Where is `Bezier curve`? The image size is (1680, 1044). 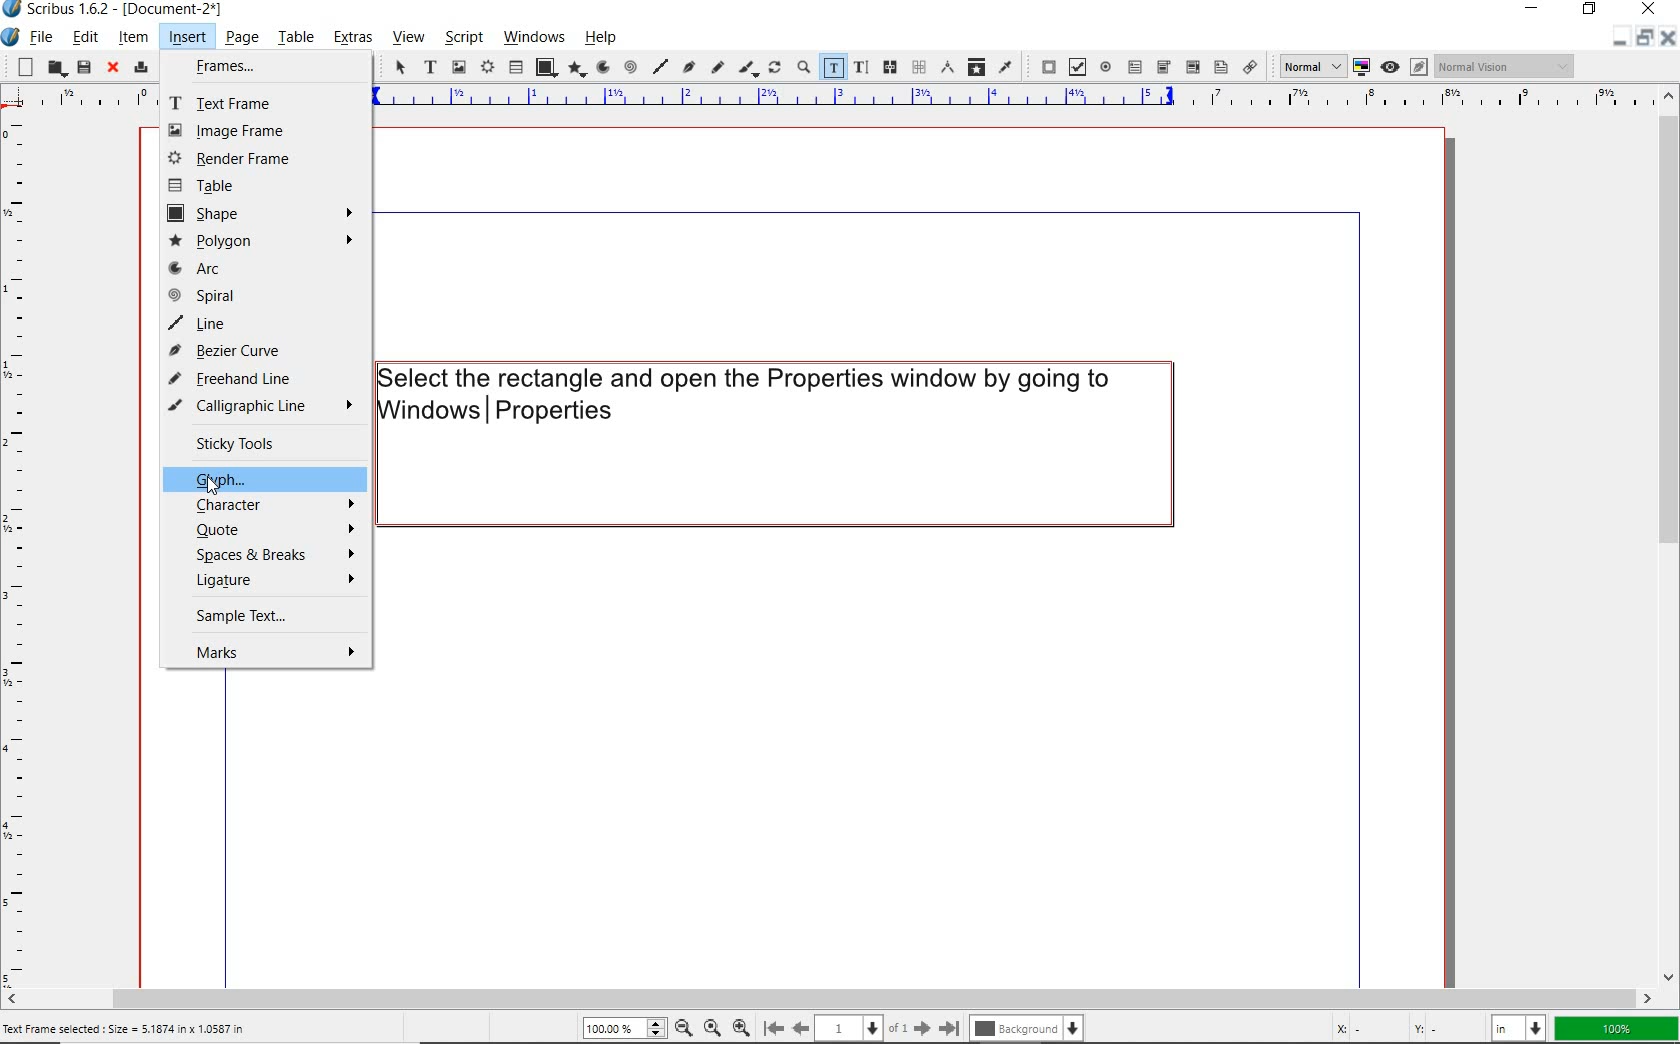
Bezier curve is located at coordinates (689, 69).